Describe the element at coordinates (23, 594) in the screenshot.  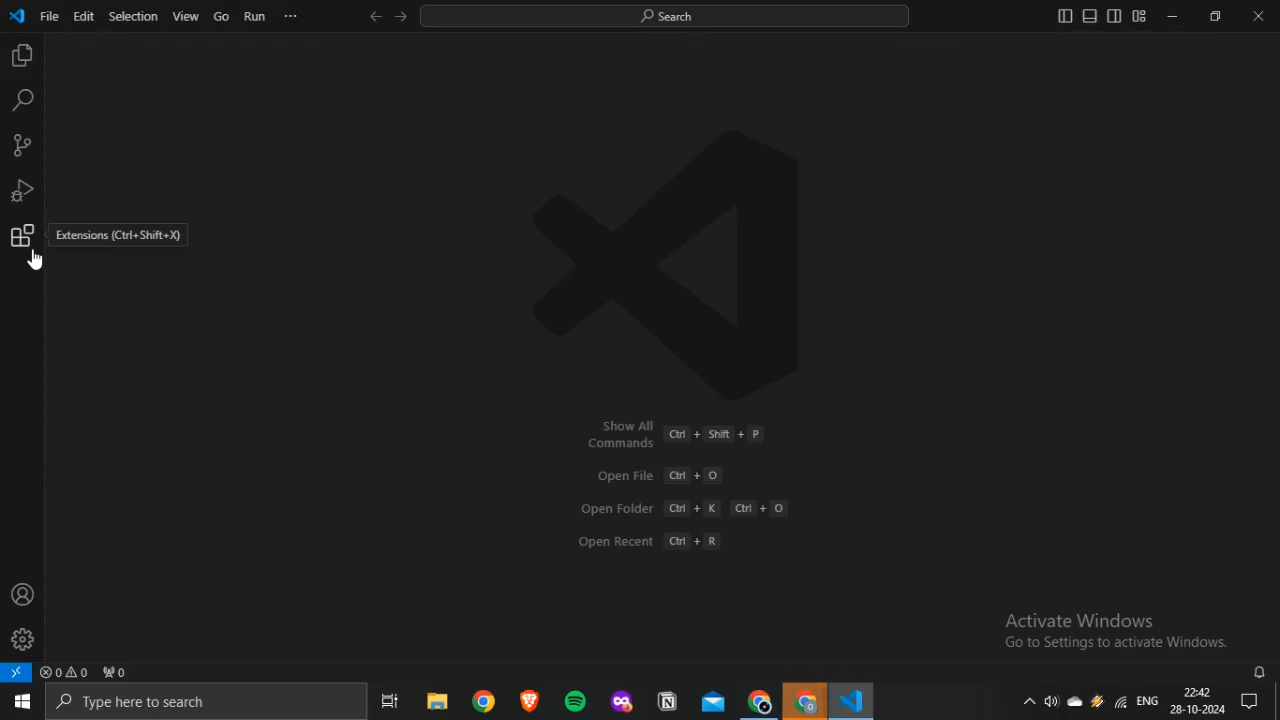
I see `accounts` at that location.